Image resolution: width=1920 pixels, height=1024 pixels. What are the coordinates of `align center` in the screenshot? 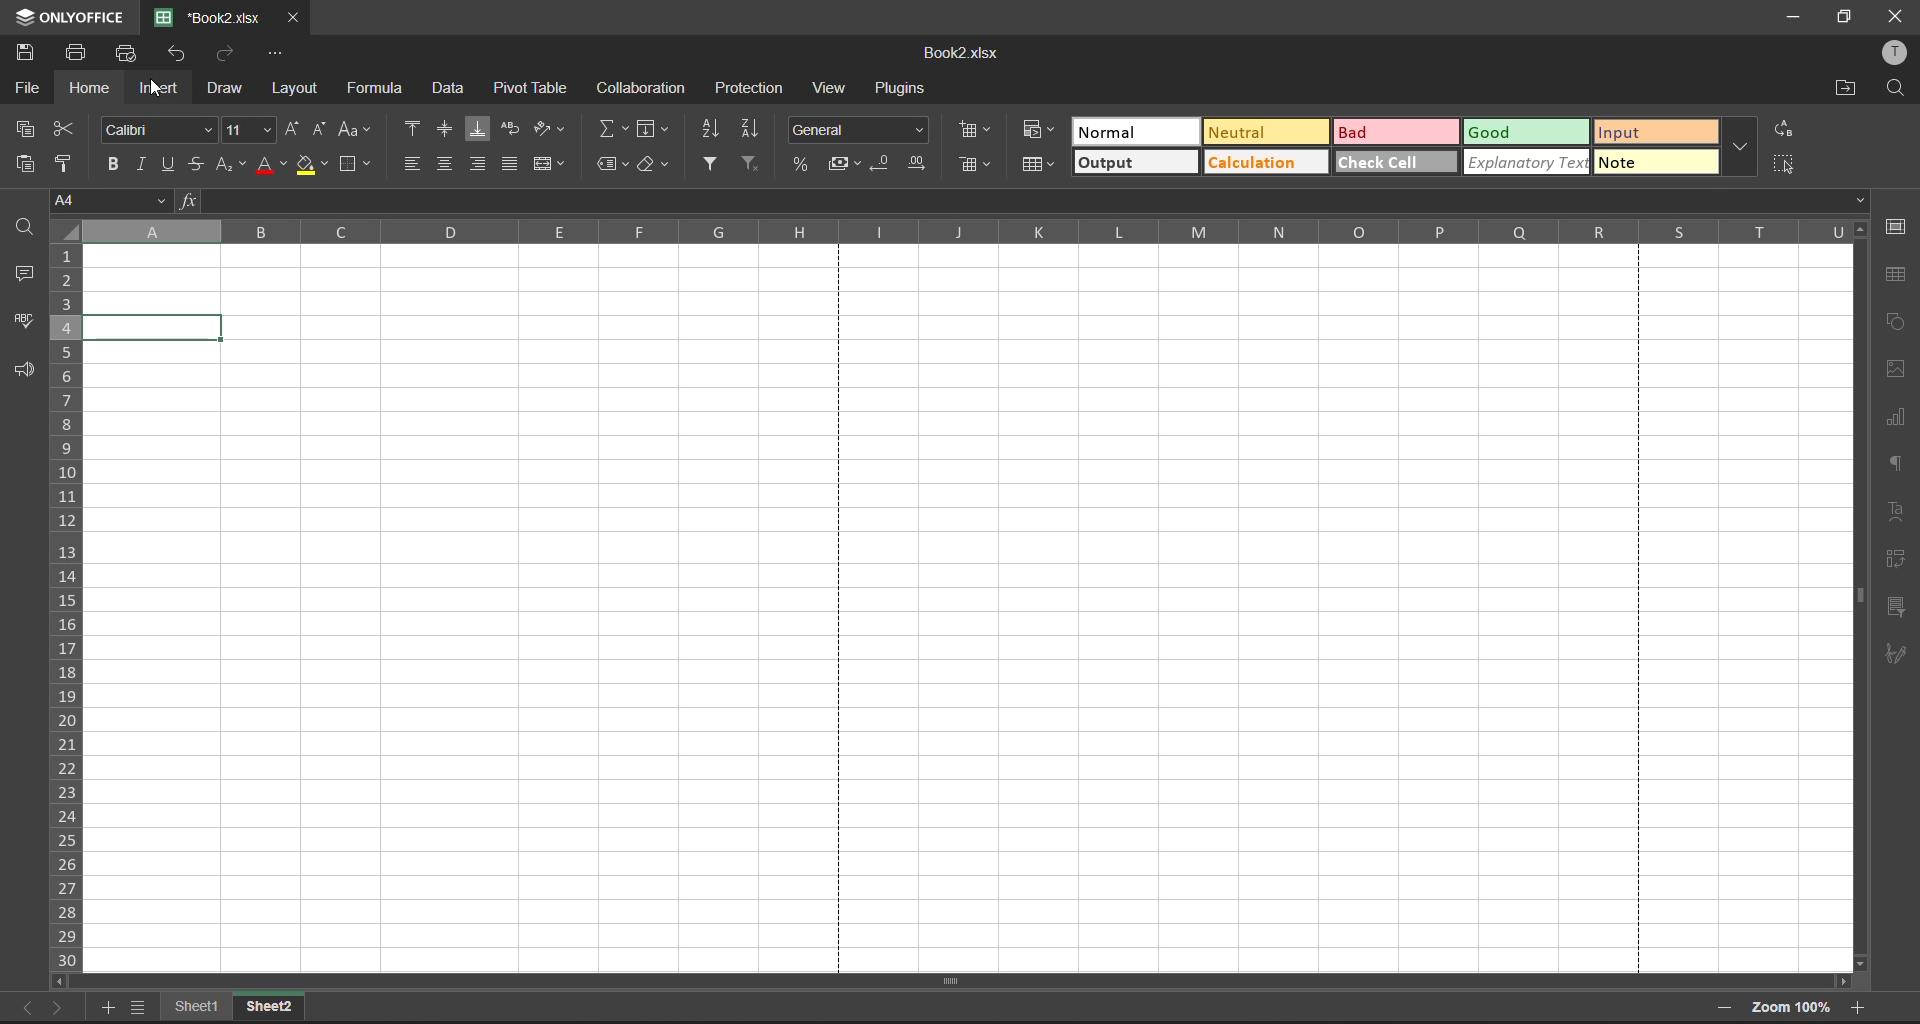 It's located at (444, 163).